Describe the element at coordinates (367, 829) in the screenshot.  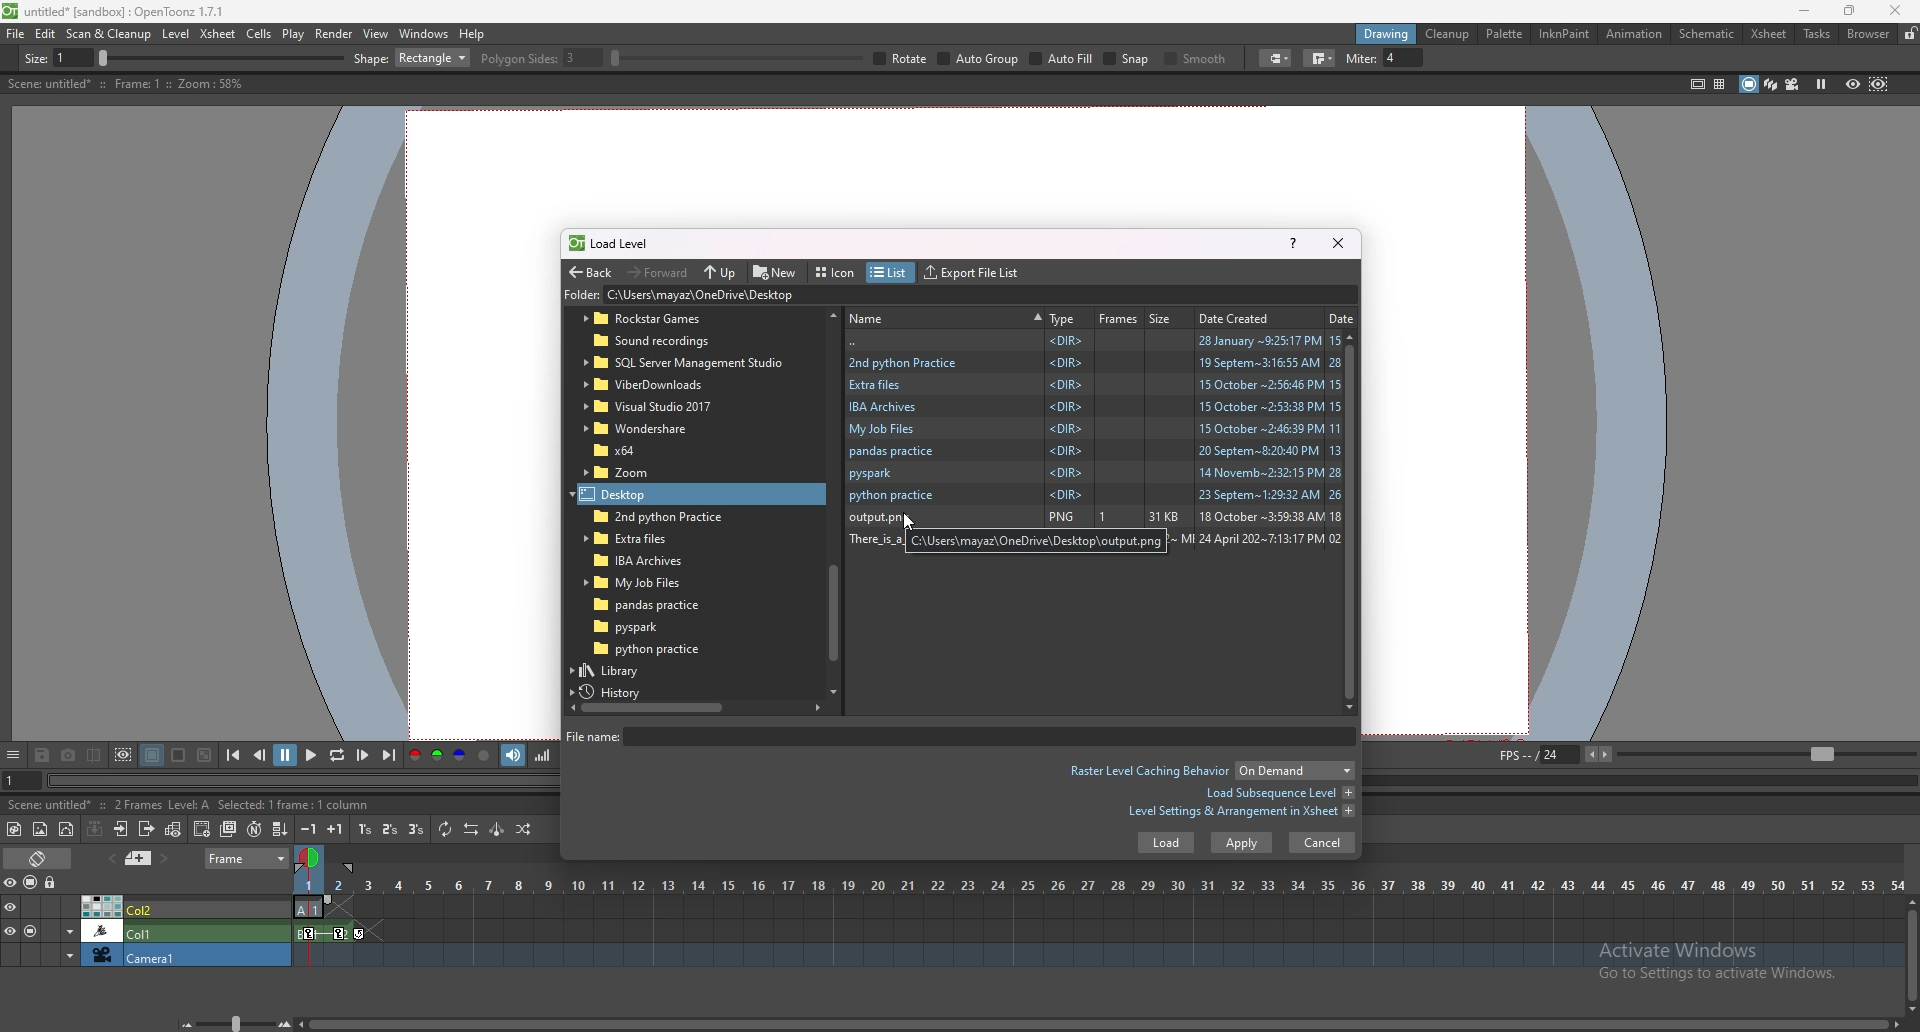
I see `reframe on 1s` at that location.